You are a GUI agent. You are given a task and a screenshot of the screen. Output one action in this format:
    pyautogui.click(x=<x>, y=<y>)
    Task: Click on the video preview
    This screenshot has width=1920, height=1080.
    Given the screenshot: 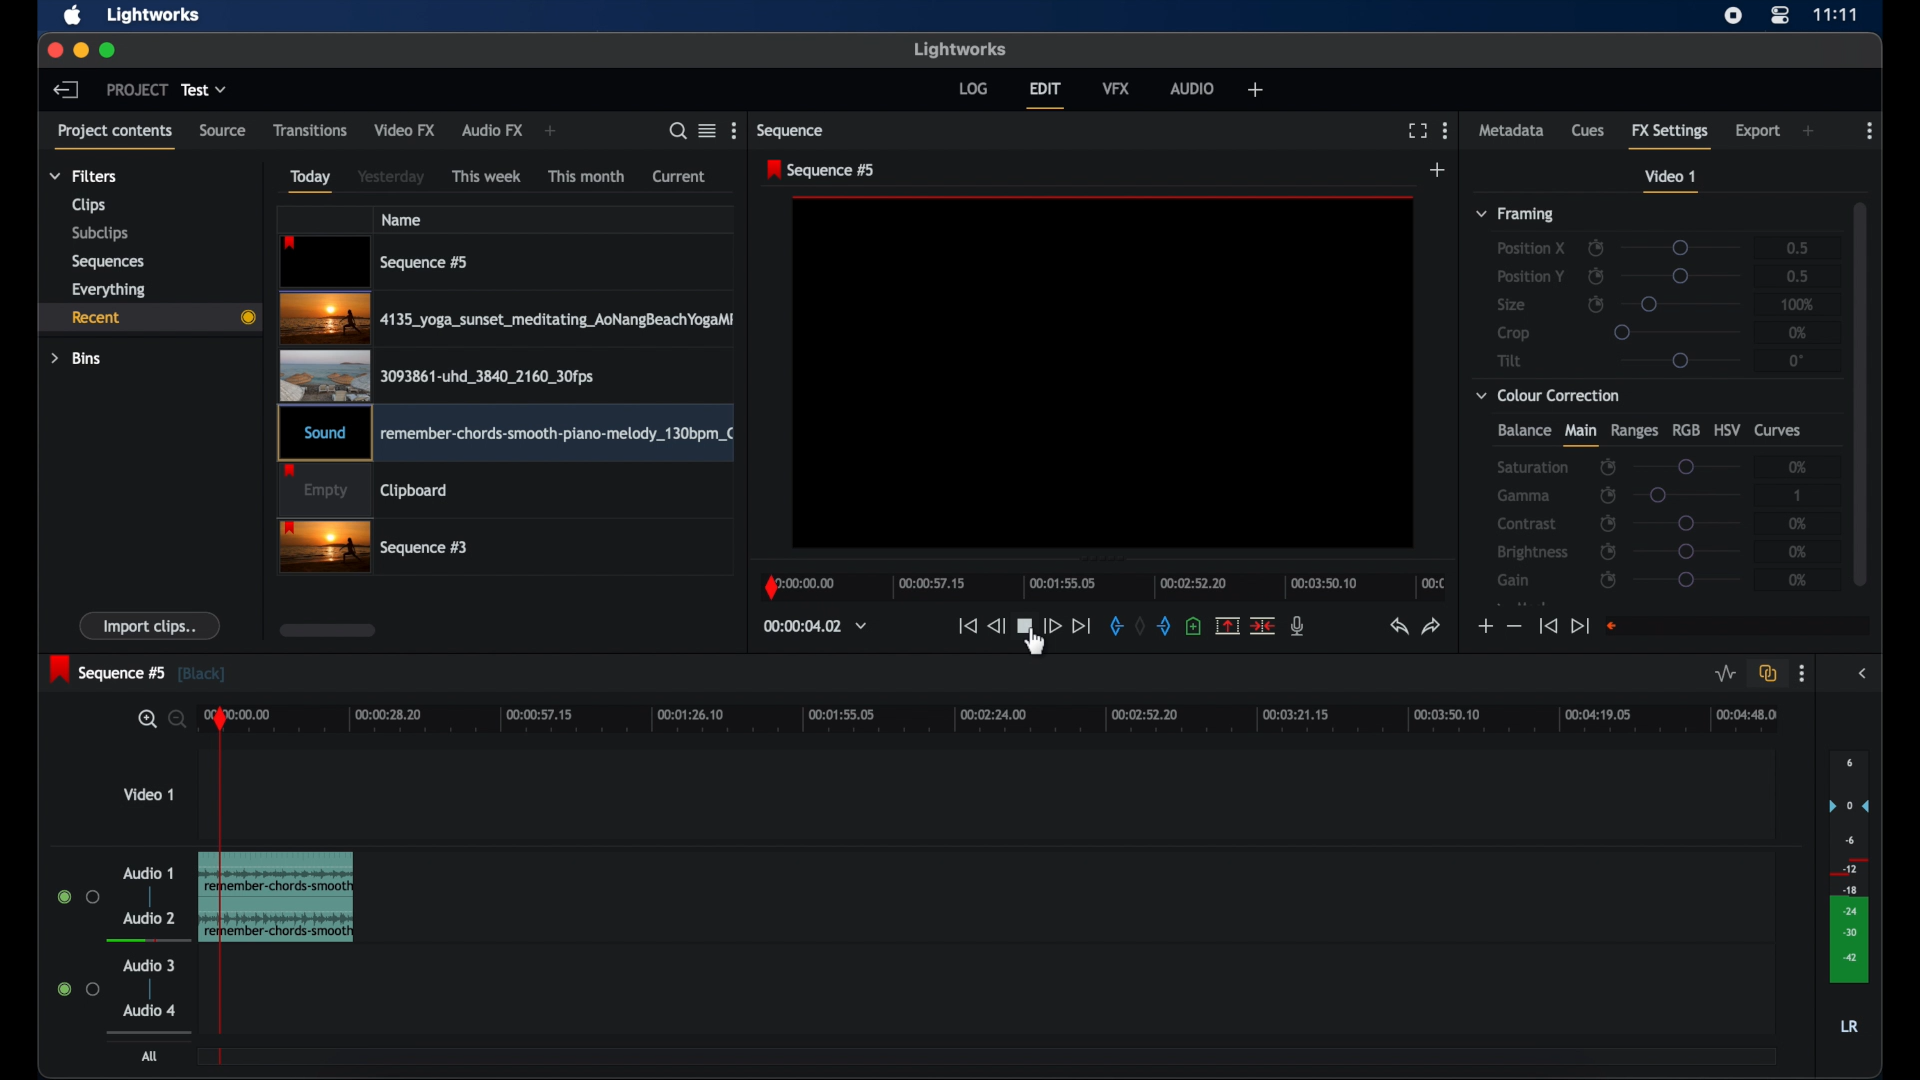 What is the action you would take?
    pyautogui.click(x=1104, y=374)
    